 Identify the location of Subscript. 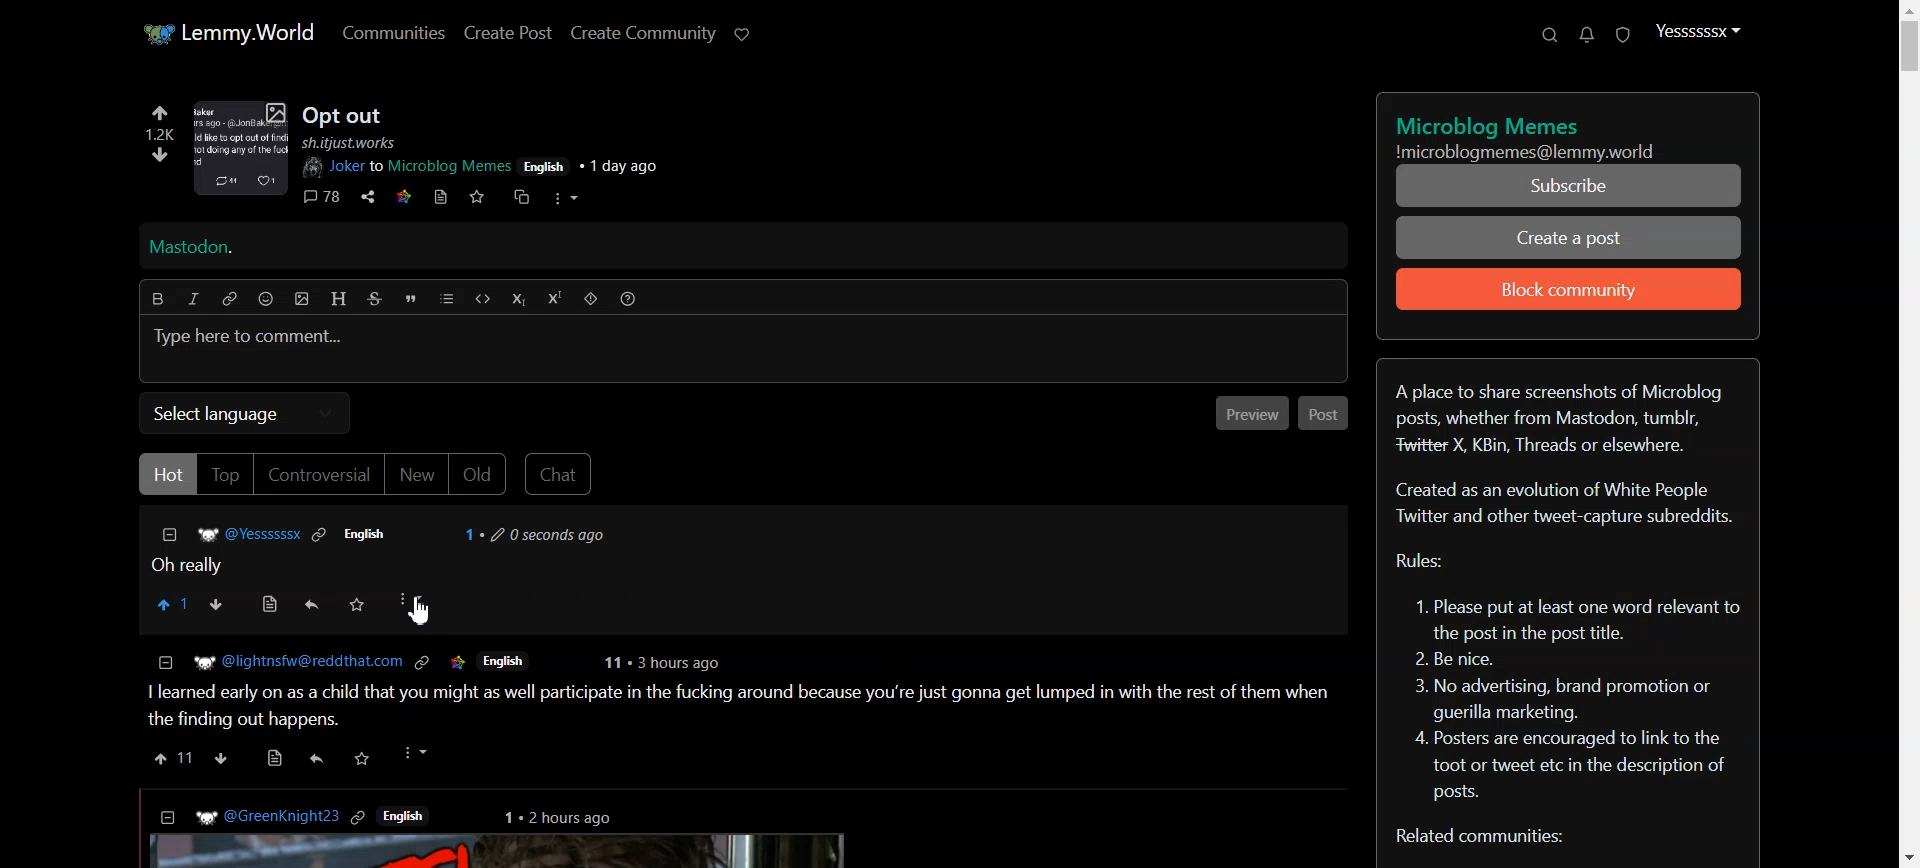
(518, 299).